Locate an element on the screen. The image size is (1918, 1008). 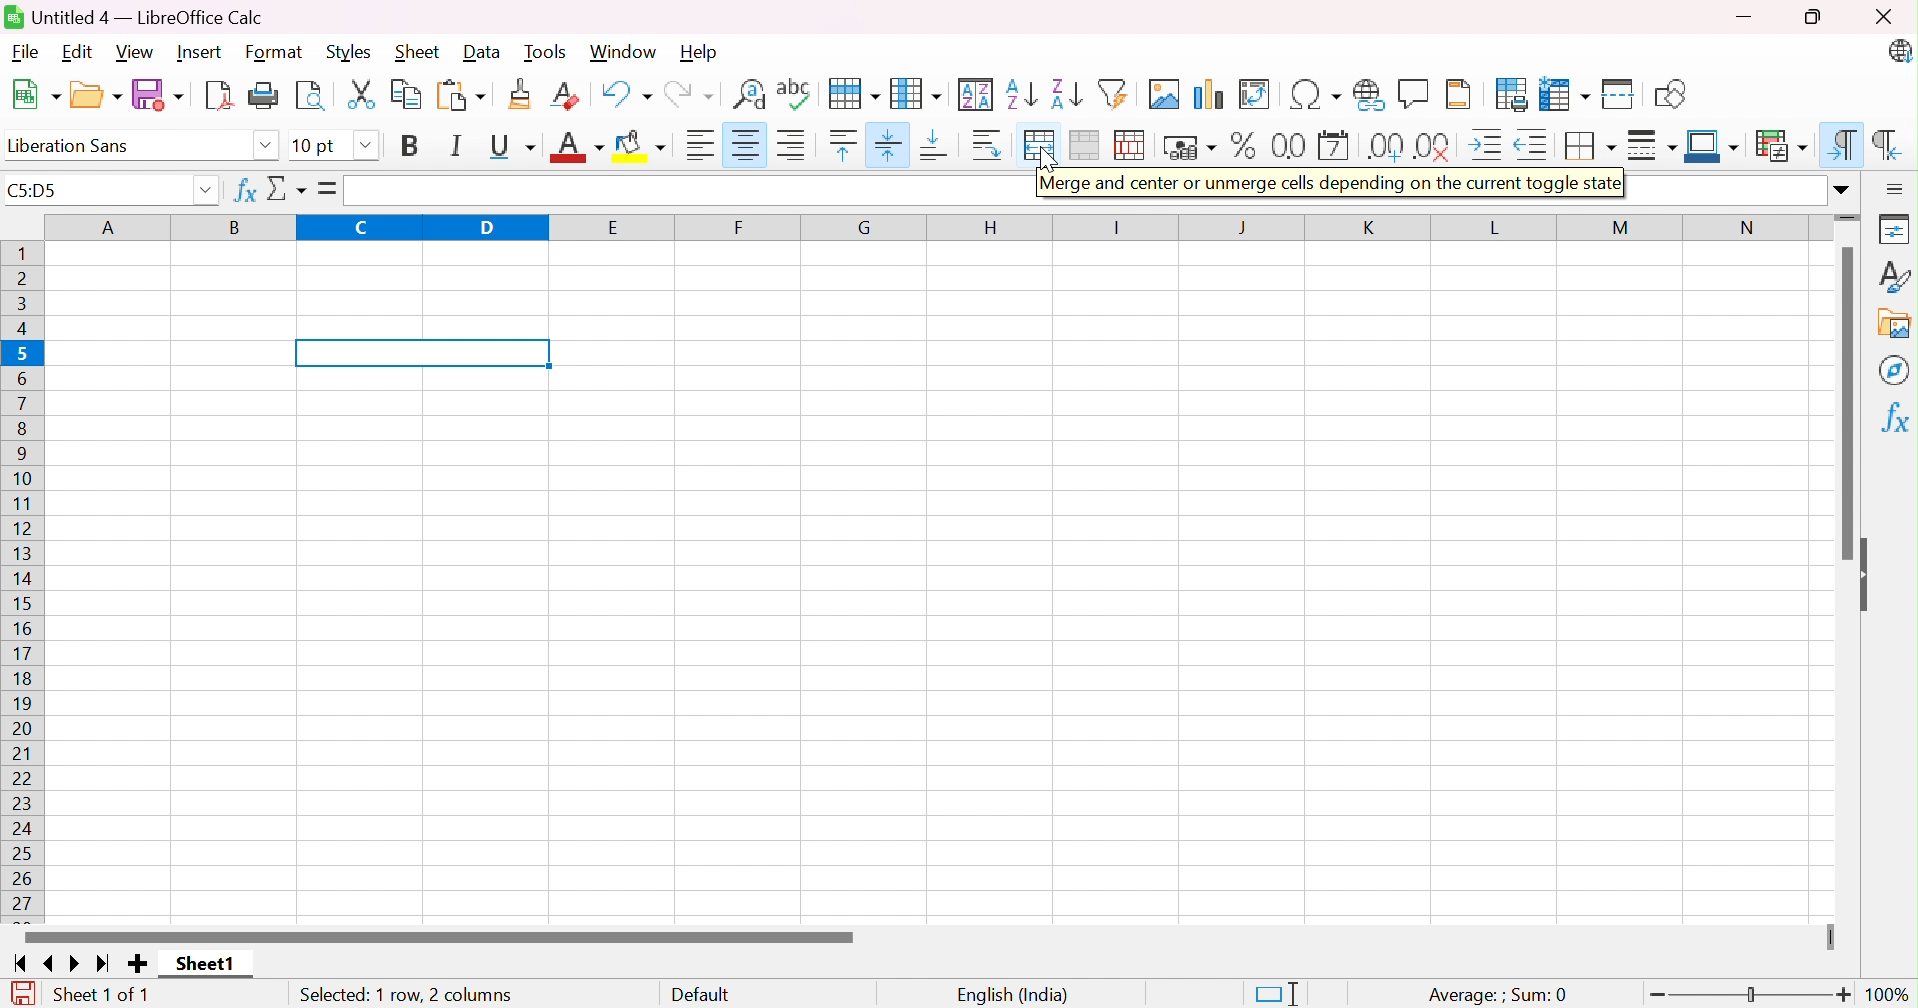
Font Color is located at coordinates (577, 146).